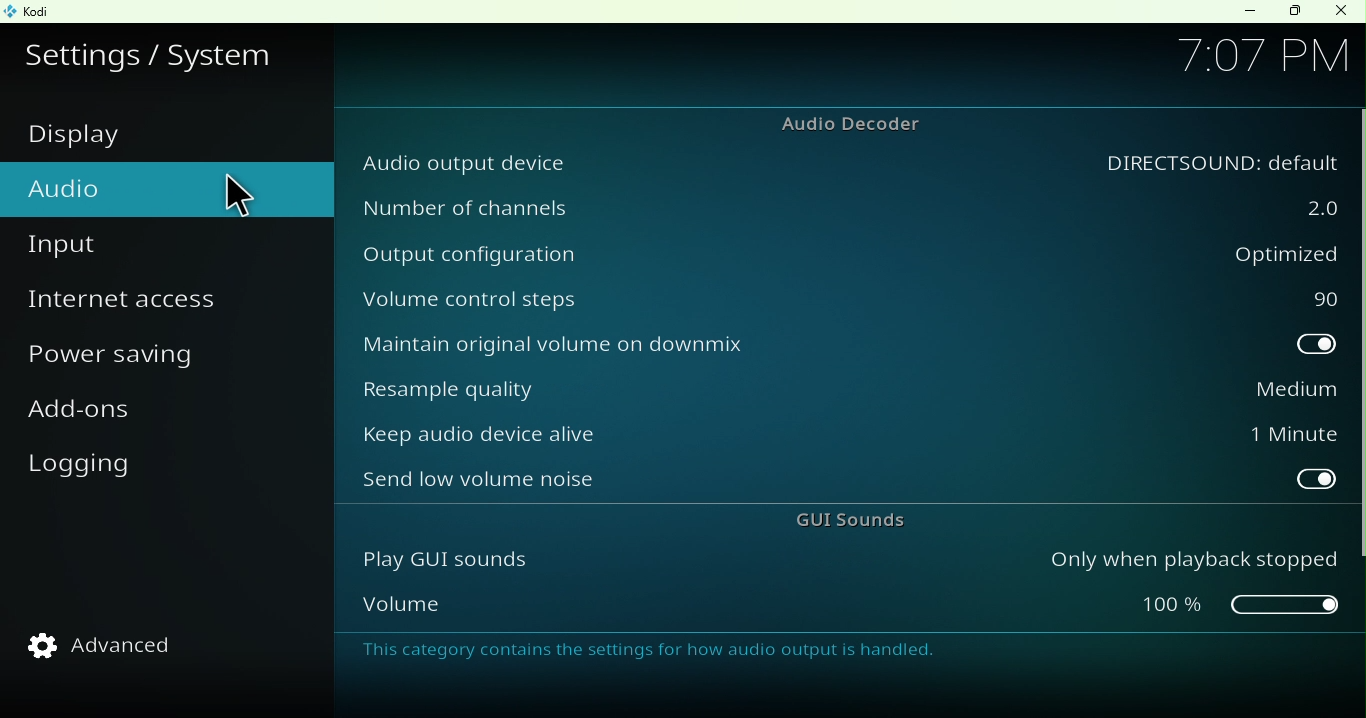  What do you see at coordinates (1345, 12) in the screenshot?
I see `Close` at bounding box center [1345, 12].